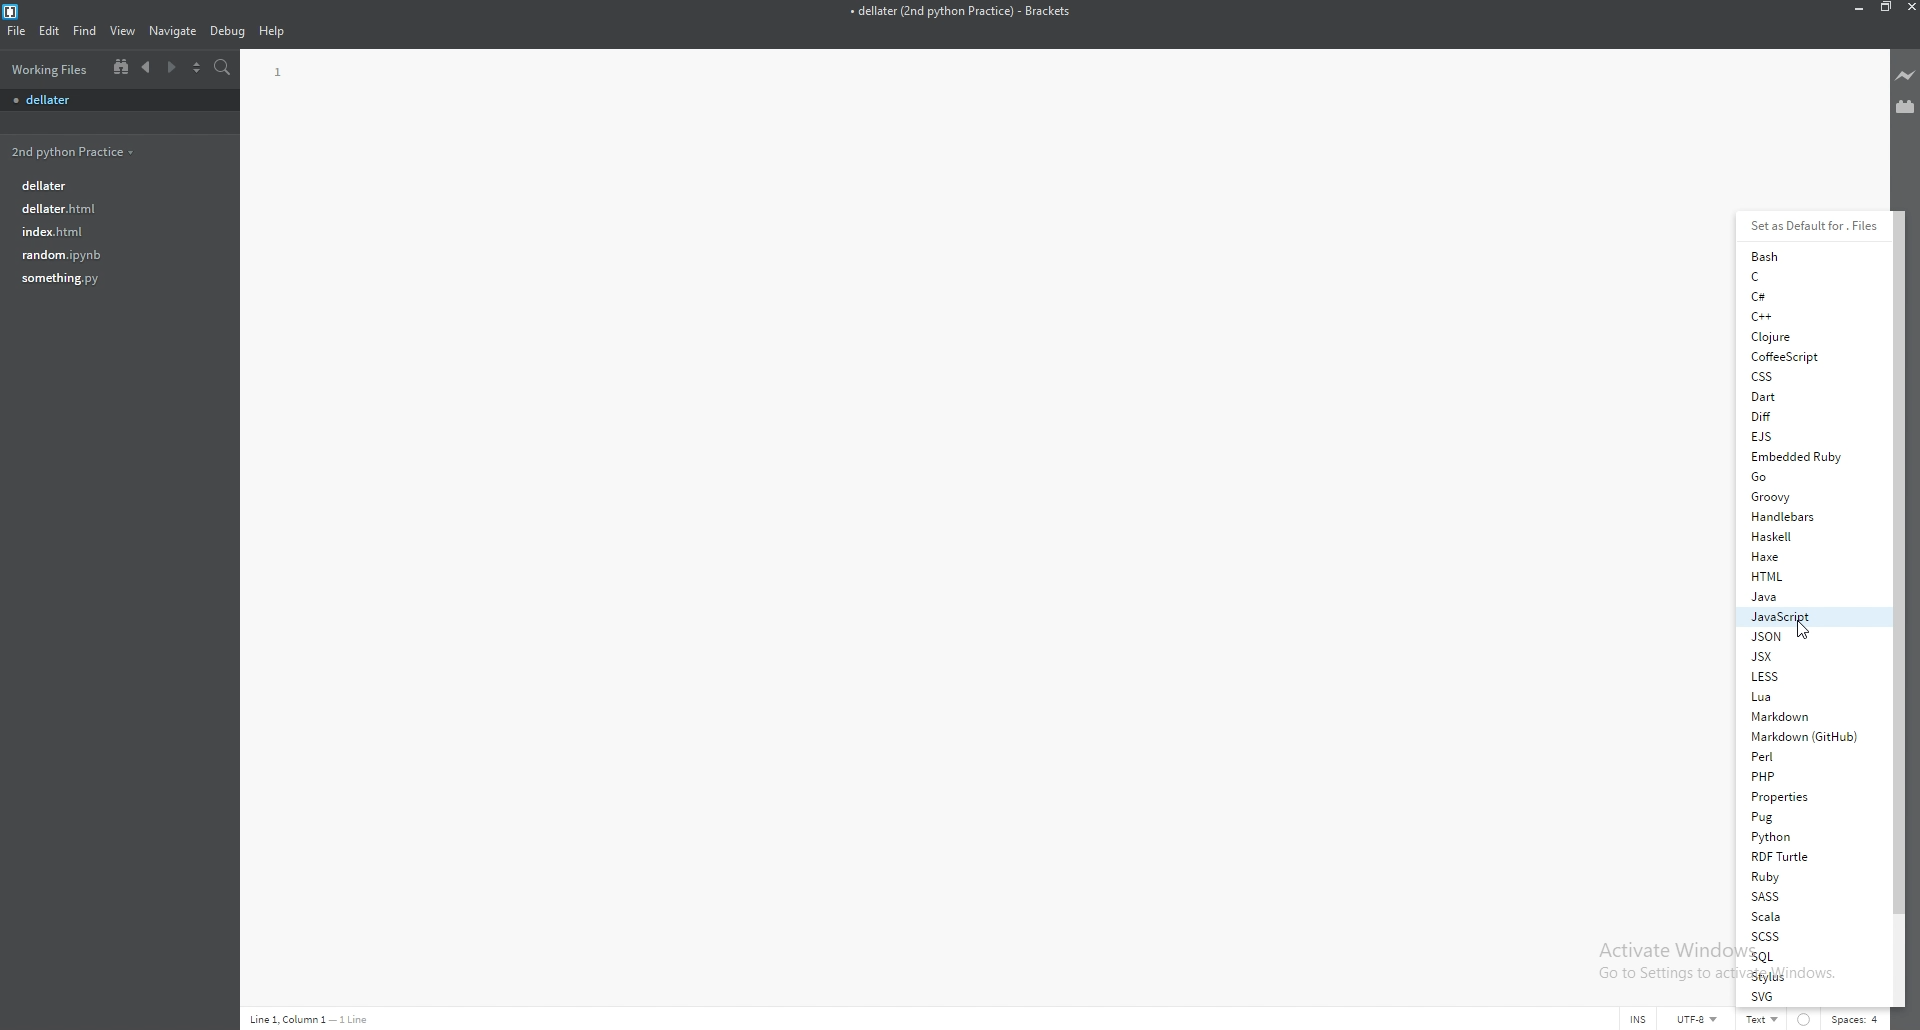 The height and width of the screenshot is (1030, 1920). What do you see at coordinates (1900, 561) in the screenshot?
I see `scroll bar` at bounding box center [1900, 561].